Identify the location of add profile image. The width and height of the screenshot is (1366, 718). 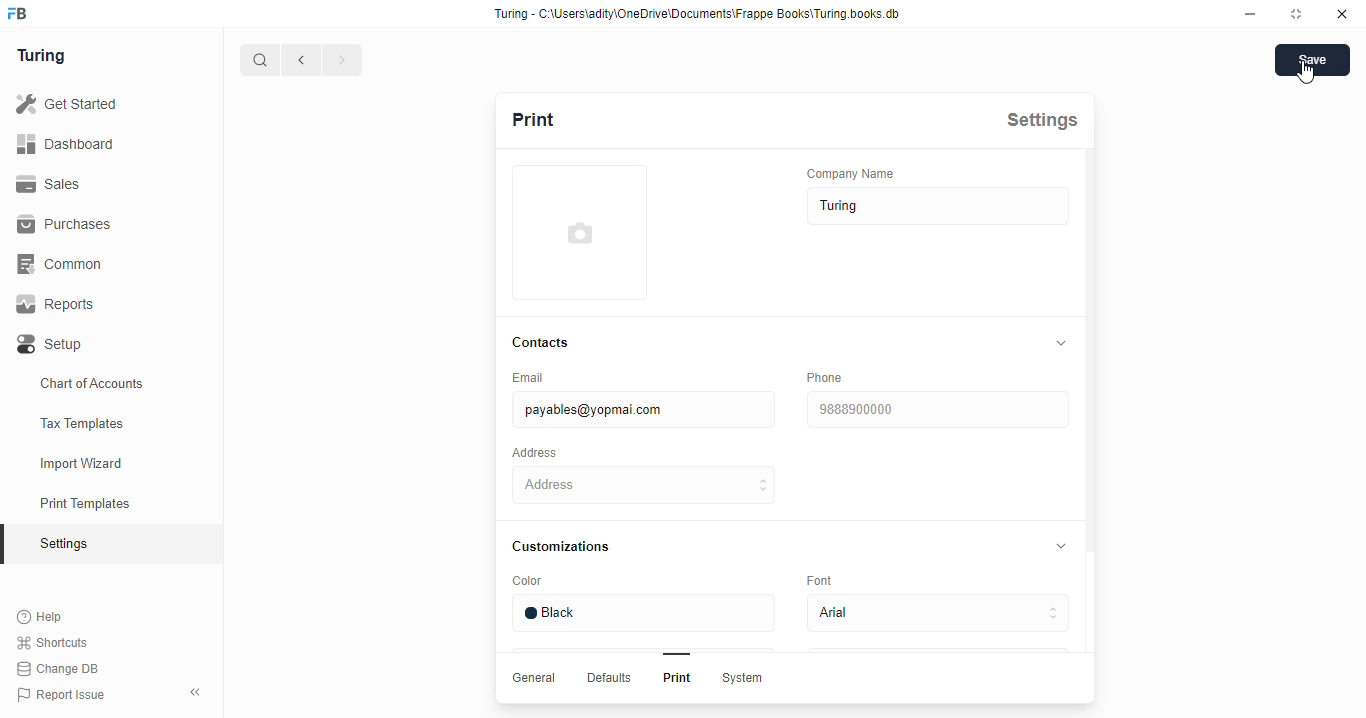
(580, 243).